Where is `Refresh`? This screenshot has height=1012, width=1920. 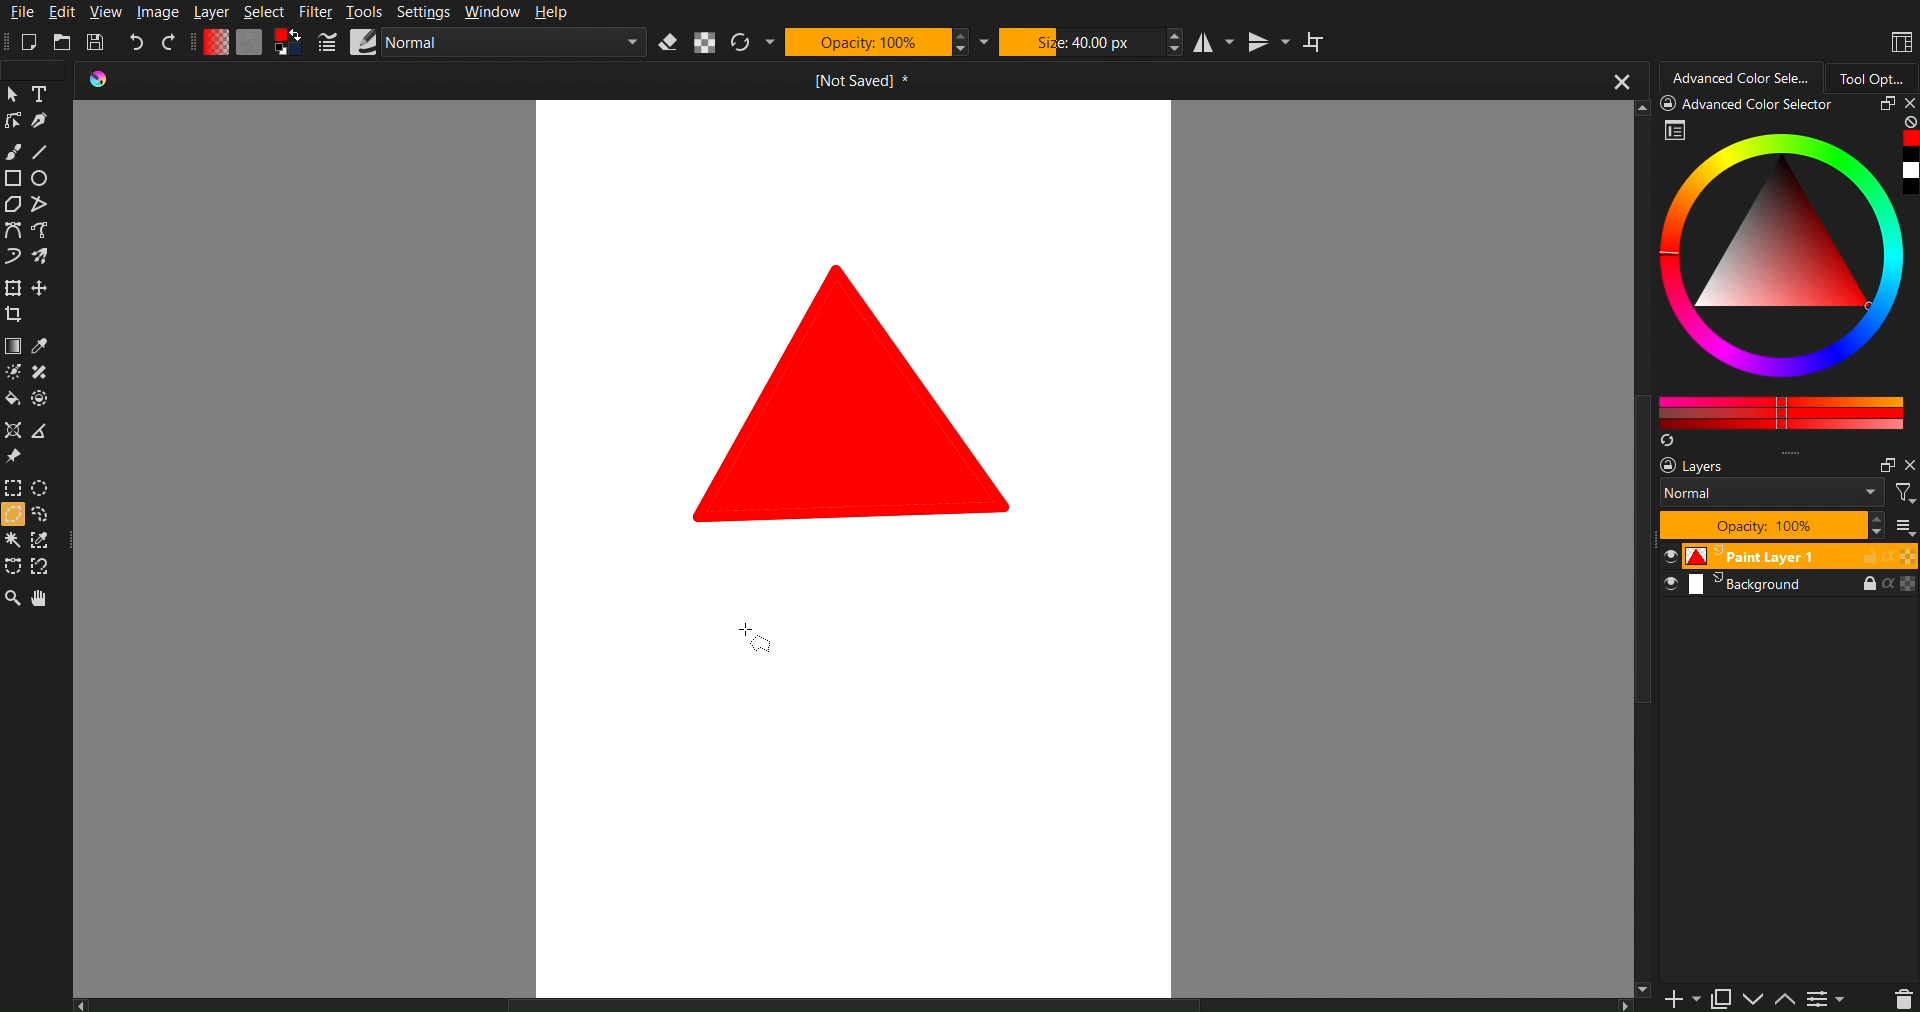 Refresh is located at coordinates (743, 39).